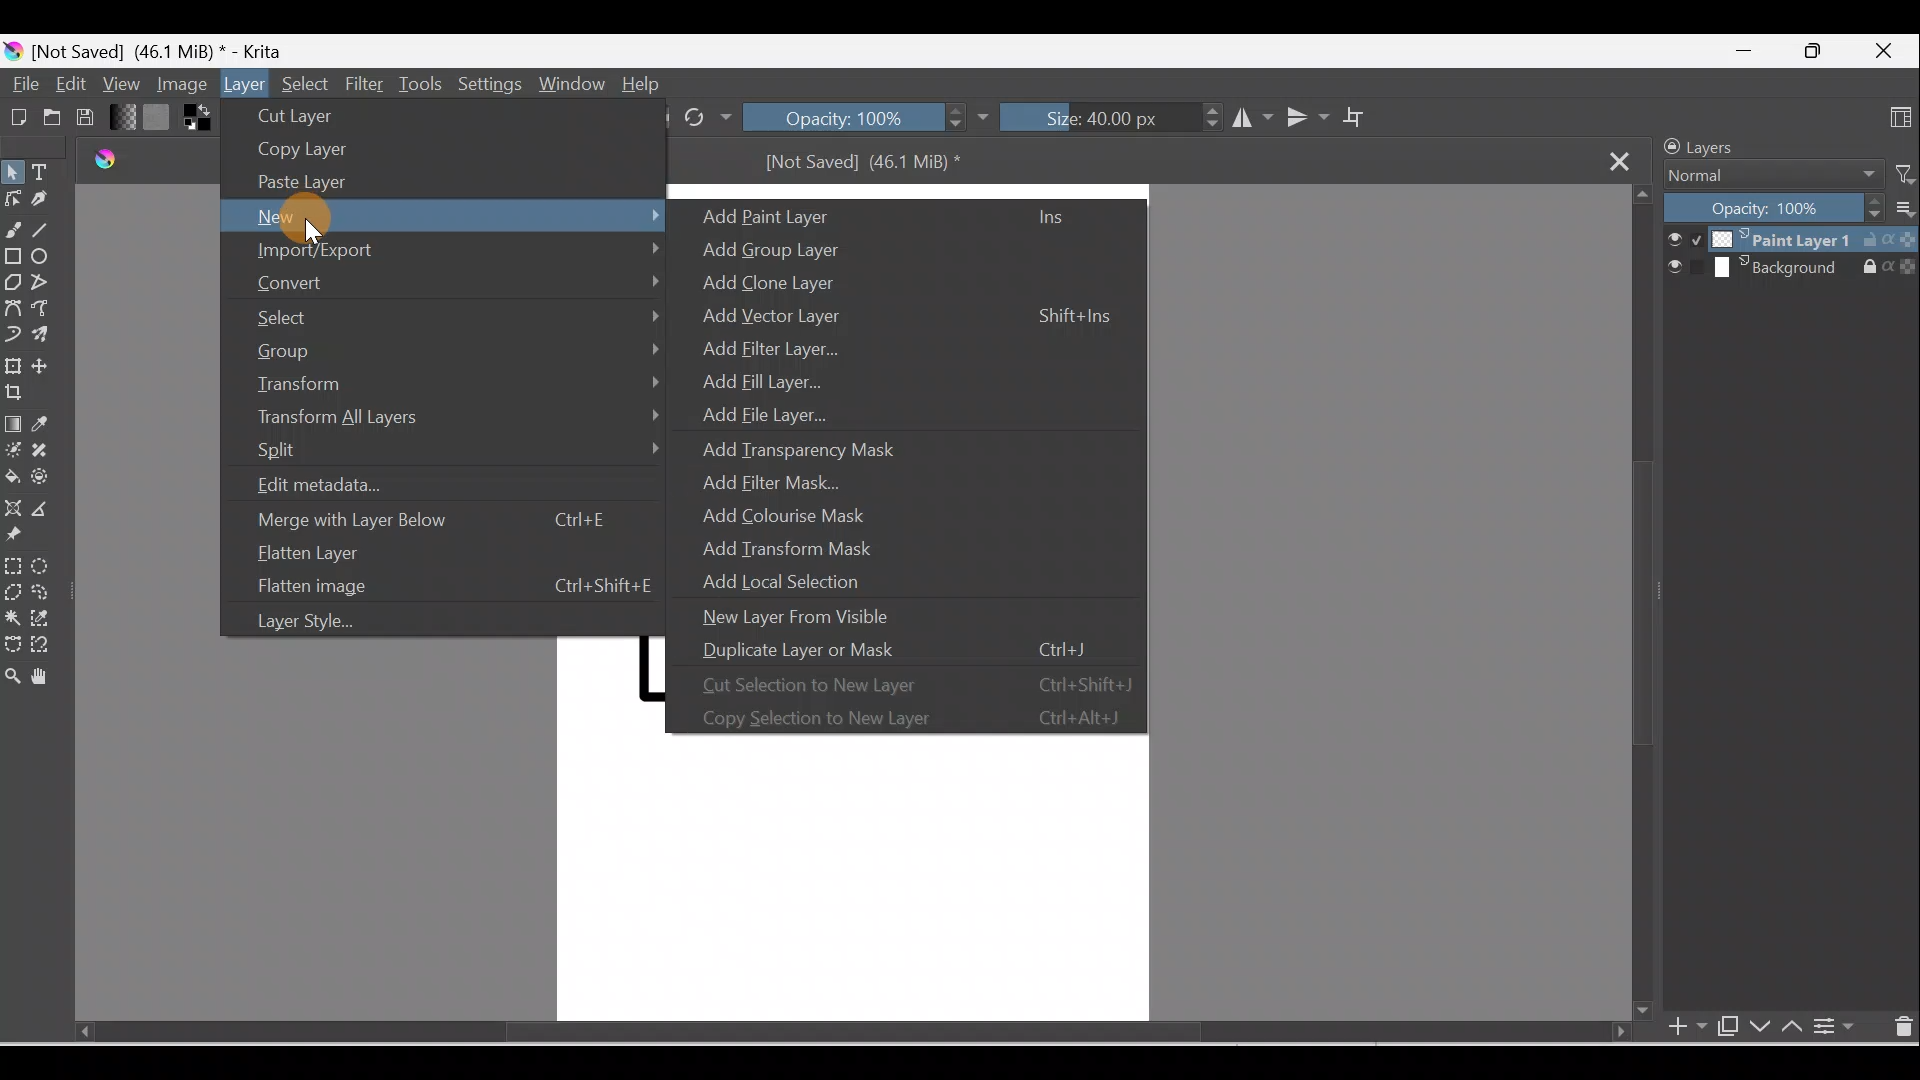 The width and height of the screenshot is (1920, 1080). Describe the element at coordinates (178, 85) in the screenshot. I see `Image` at that location.